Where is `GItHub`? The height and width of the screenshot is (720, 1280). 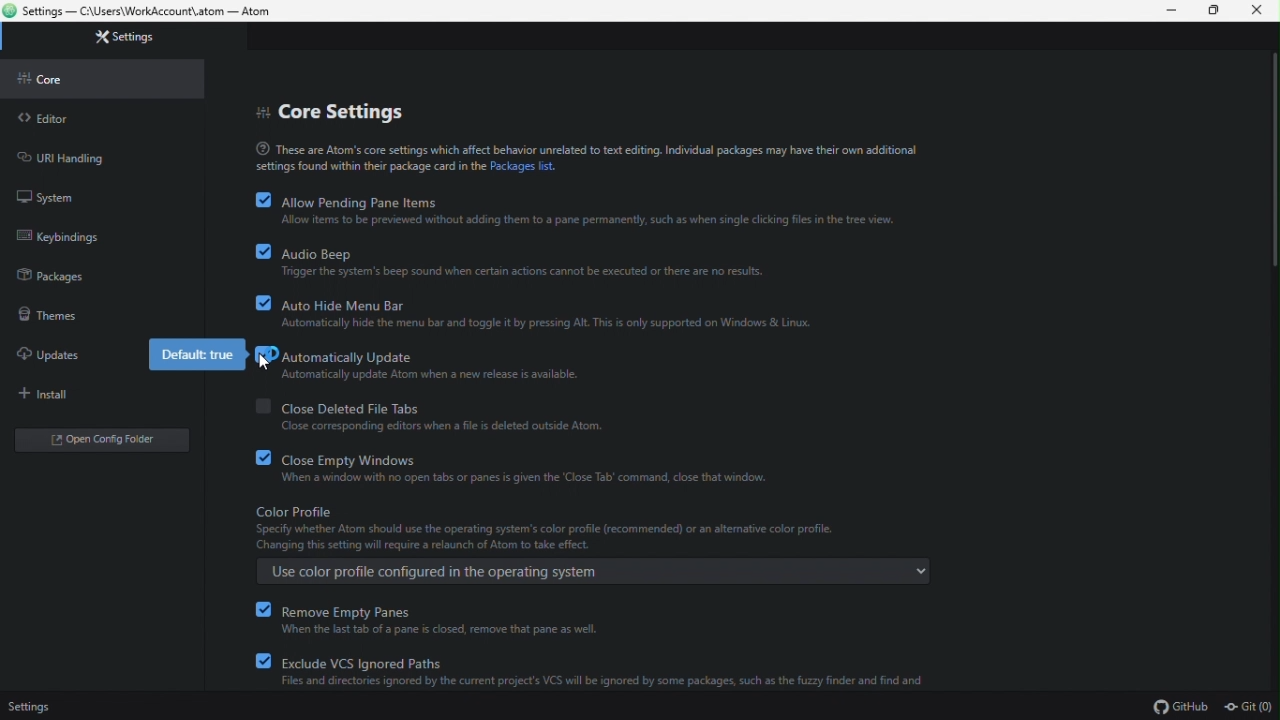 GItHub is located at coordinates (1171, 704).